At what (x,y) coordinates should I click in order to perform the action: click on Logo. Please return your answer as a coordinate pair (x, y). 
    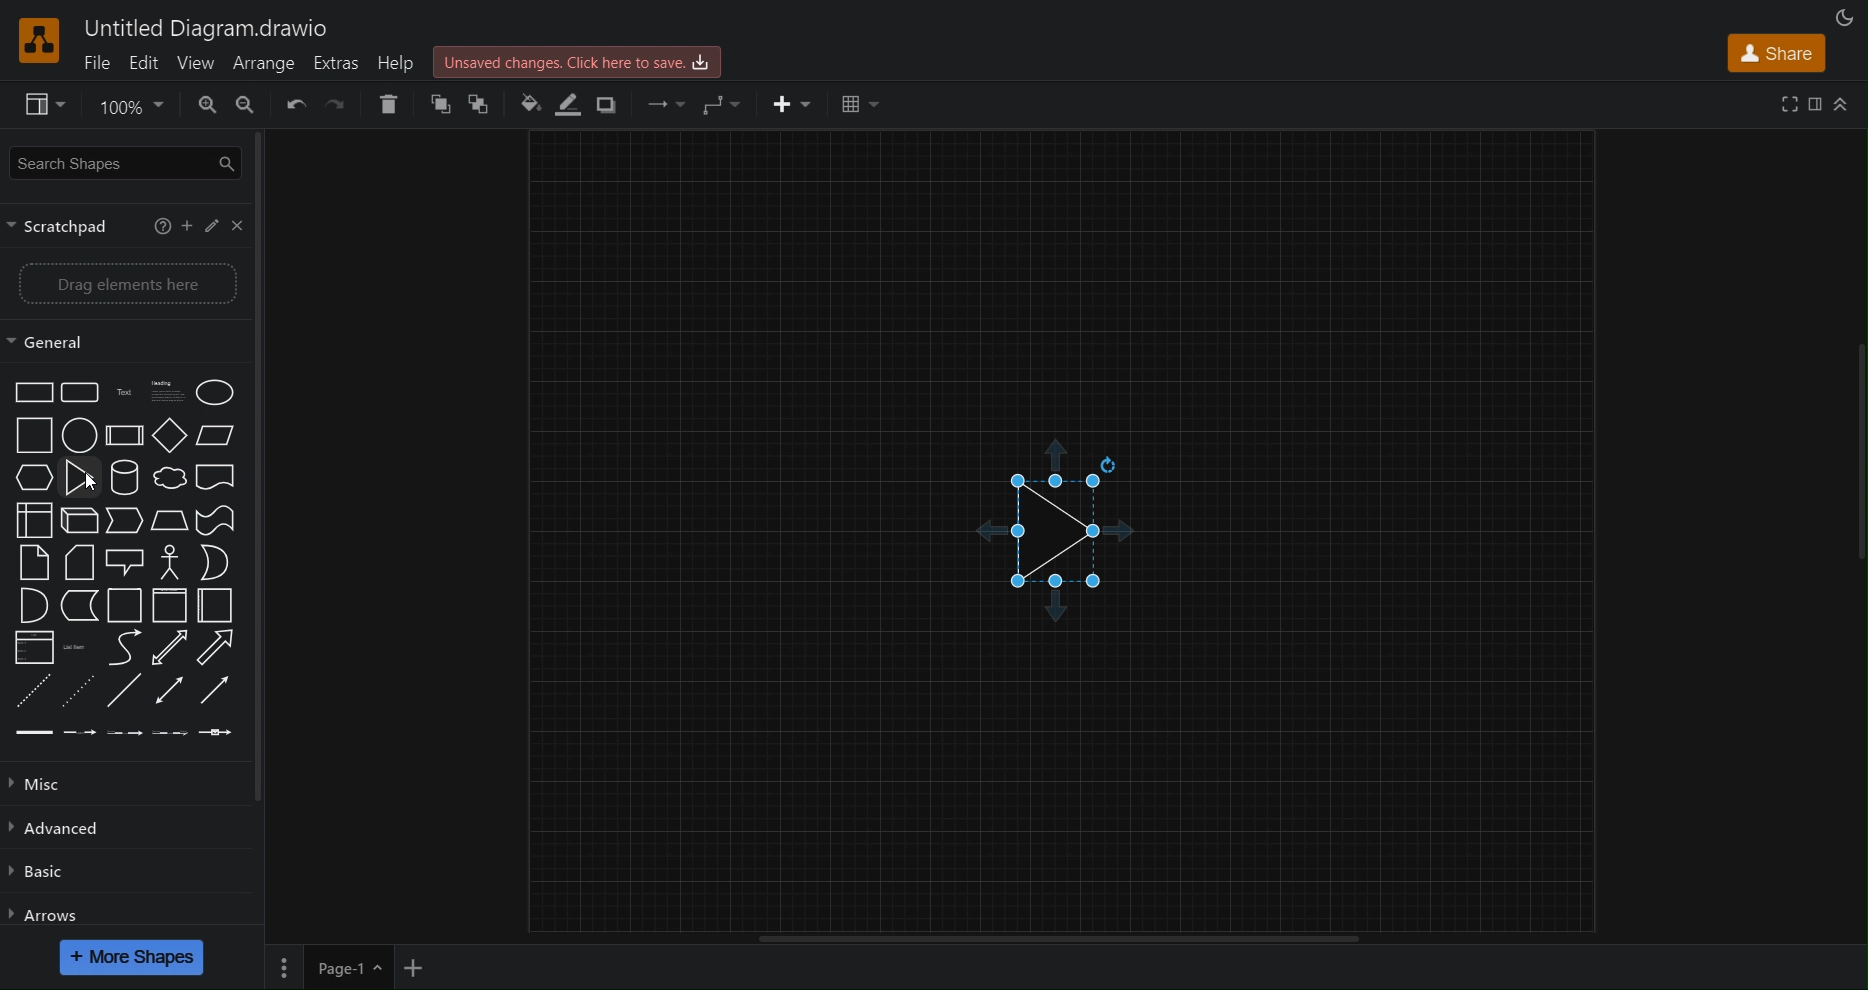
    Looking at the image, I should click on (43, 40).